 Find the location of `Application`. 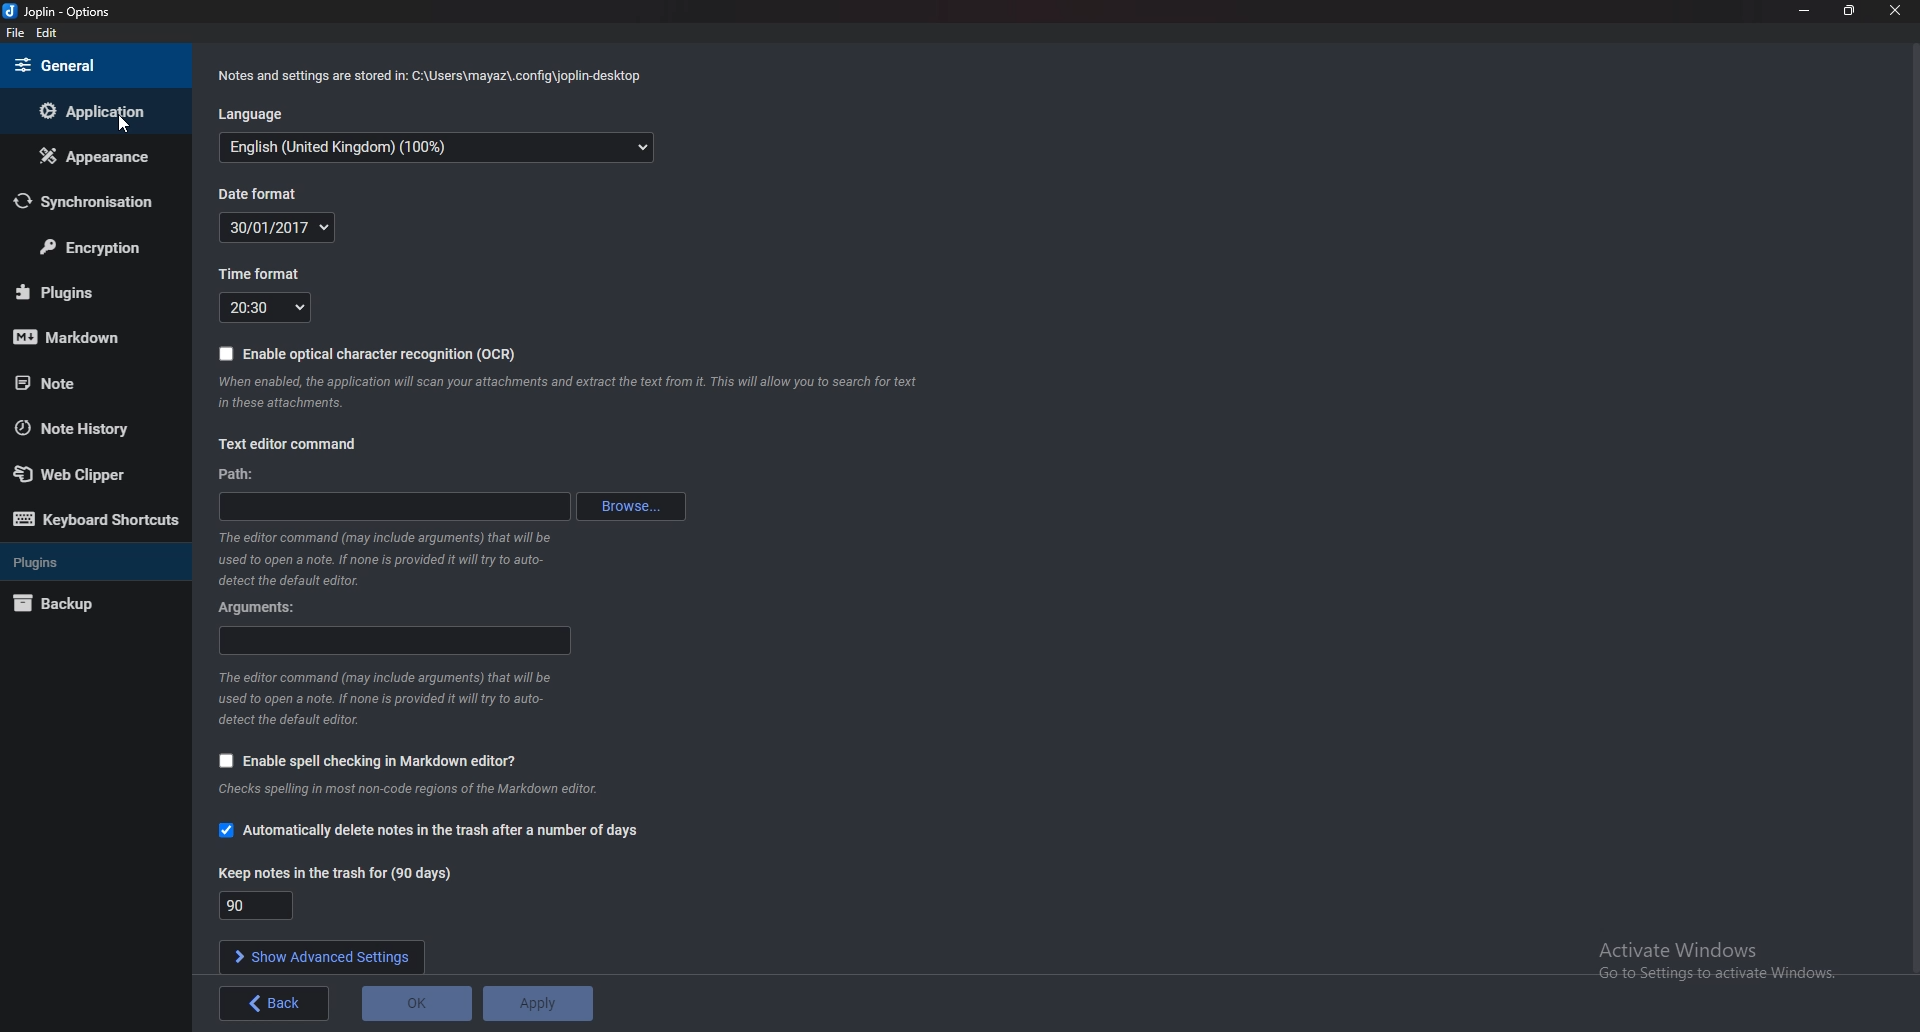

Application is located at coordinates (93, 112).